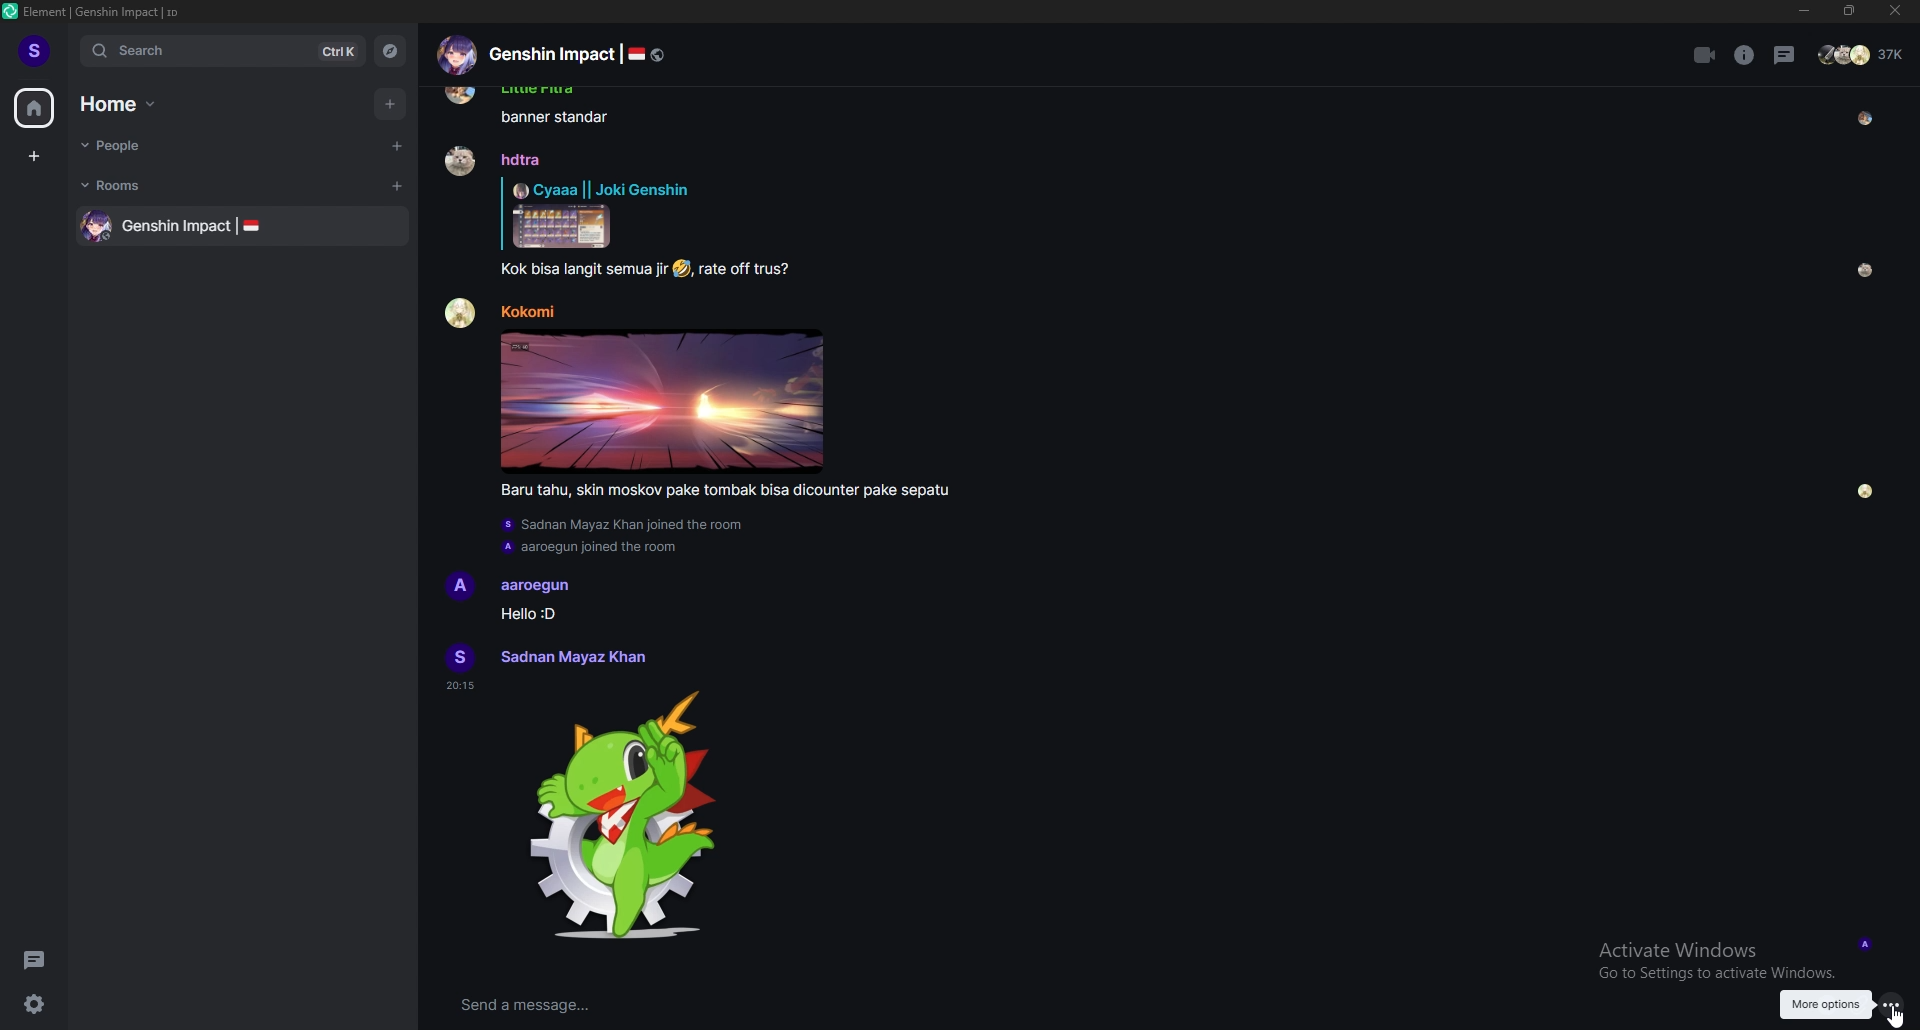  What do you see at coordinates (589, 548) in the screenshot?
I see `aaroegun joined the room` at bounding box center [589, 548].